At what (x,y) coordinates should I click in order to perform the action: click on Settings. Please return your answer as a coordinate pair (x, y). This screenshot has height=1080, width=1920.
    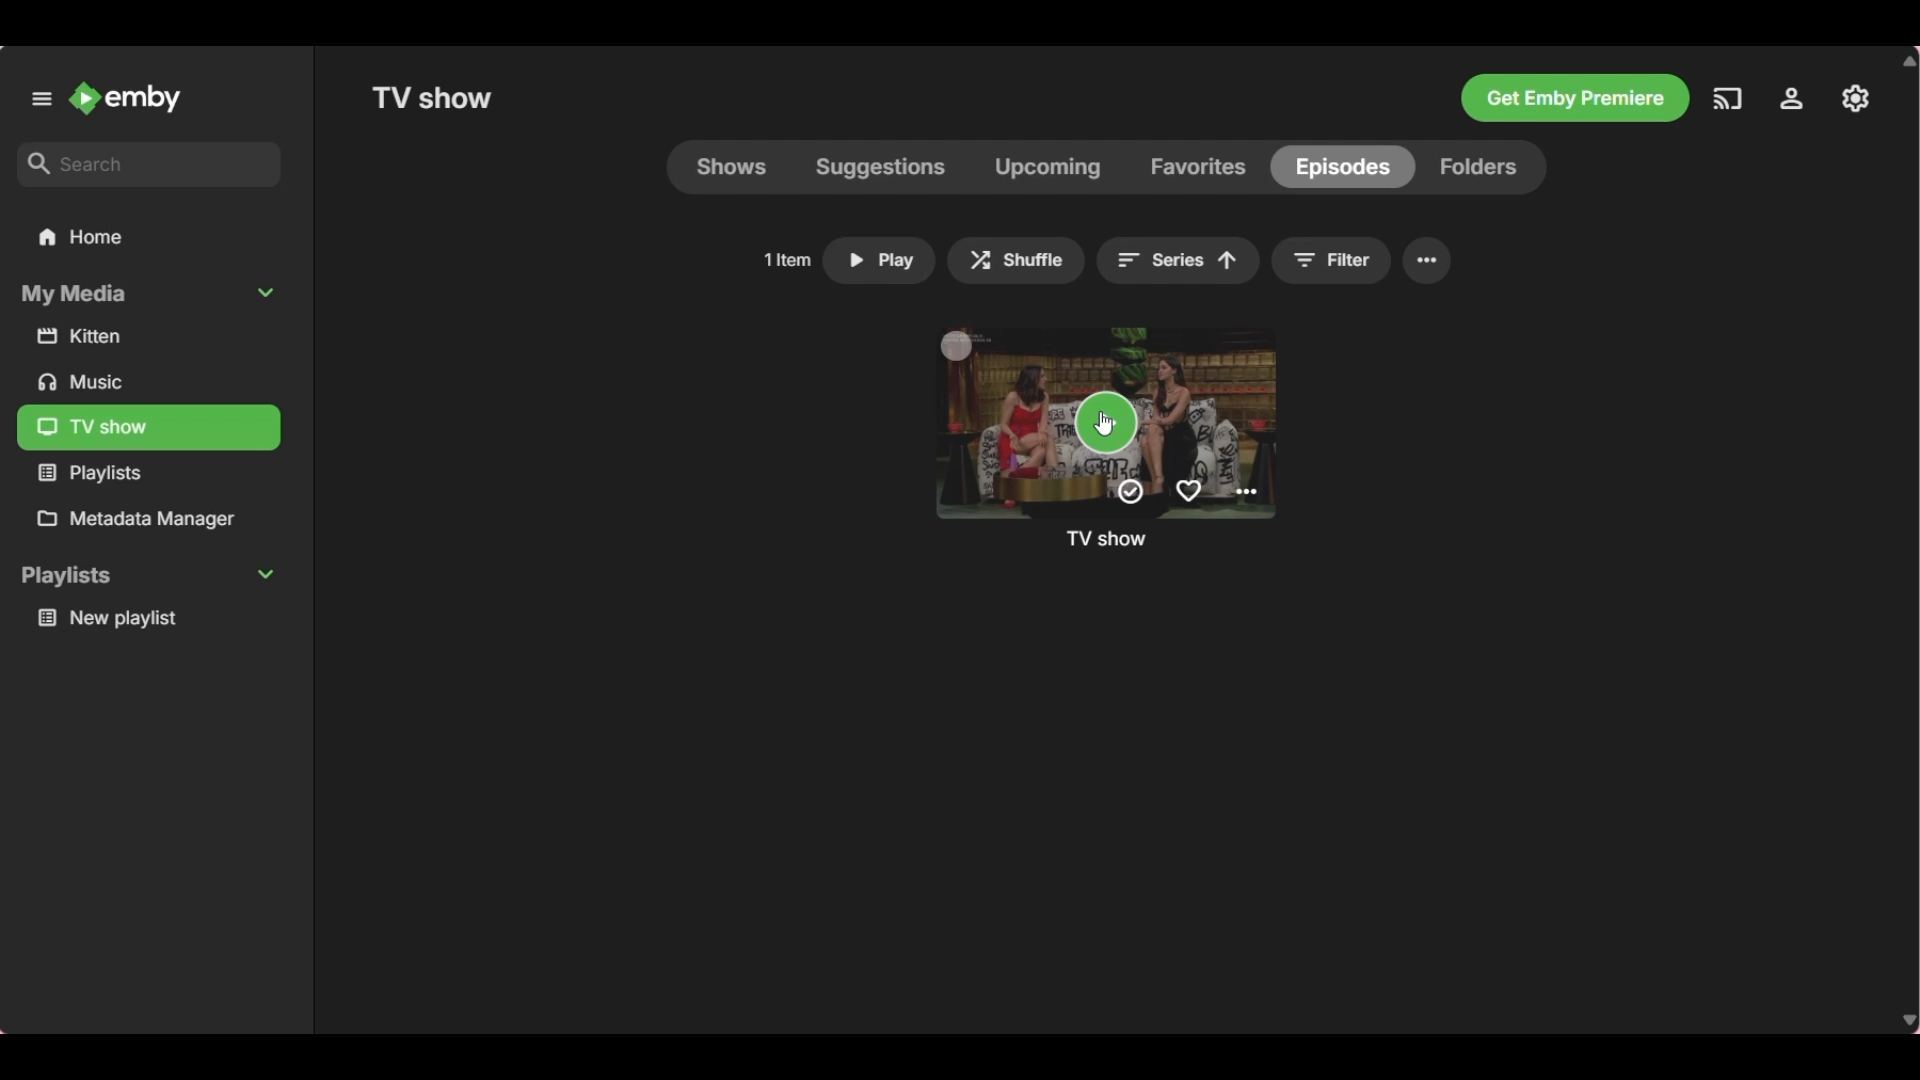
    Looking at the image, I should click on (1435, 260).